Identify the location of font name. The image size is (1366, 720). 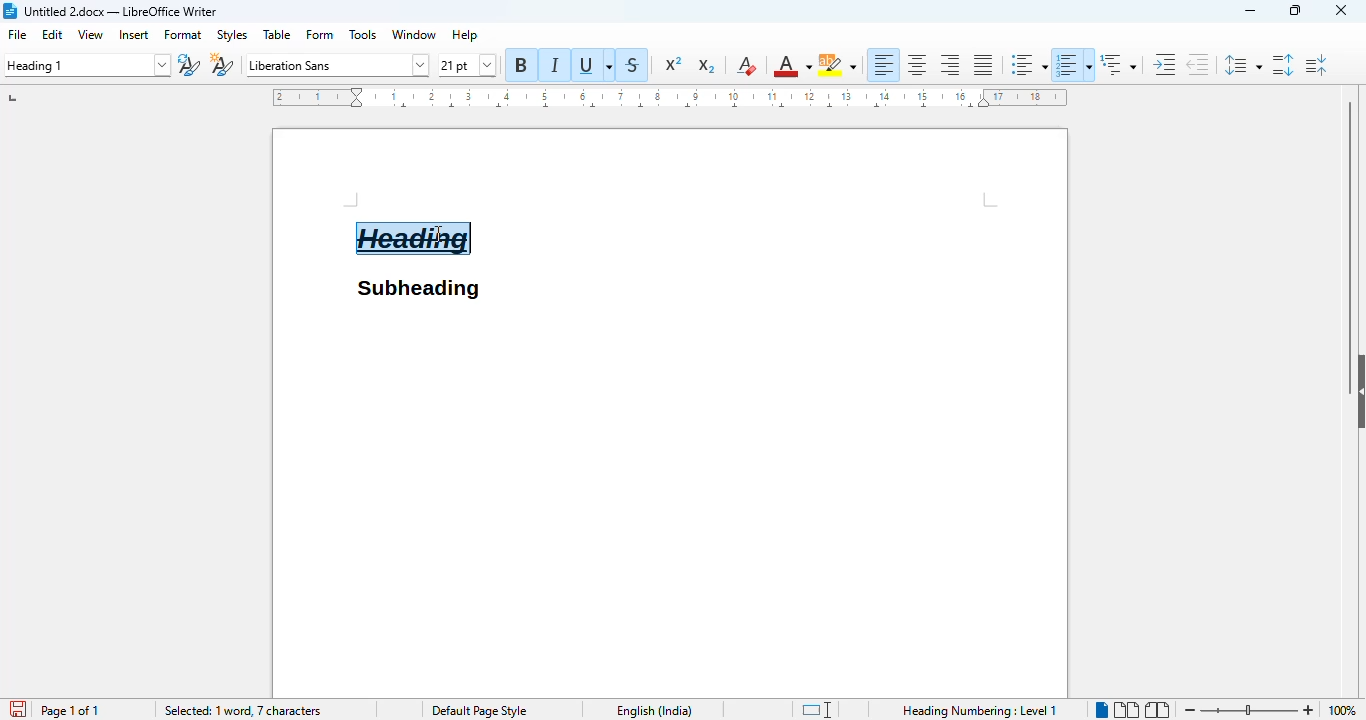
(336, 65).